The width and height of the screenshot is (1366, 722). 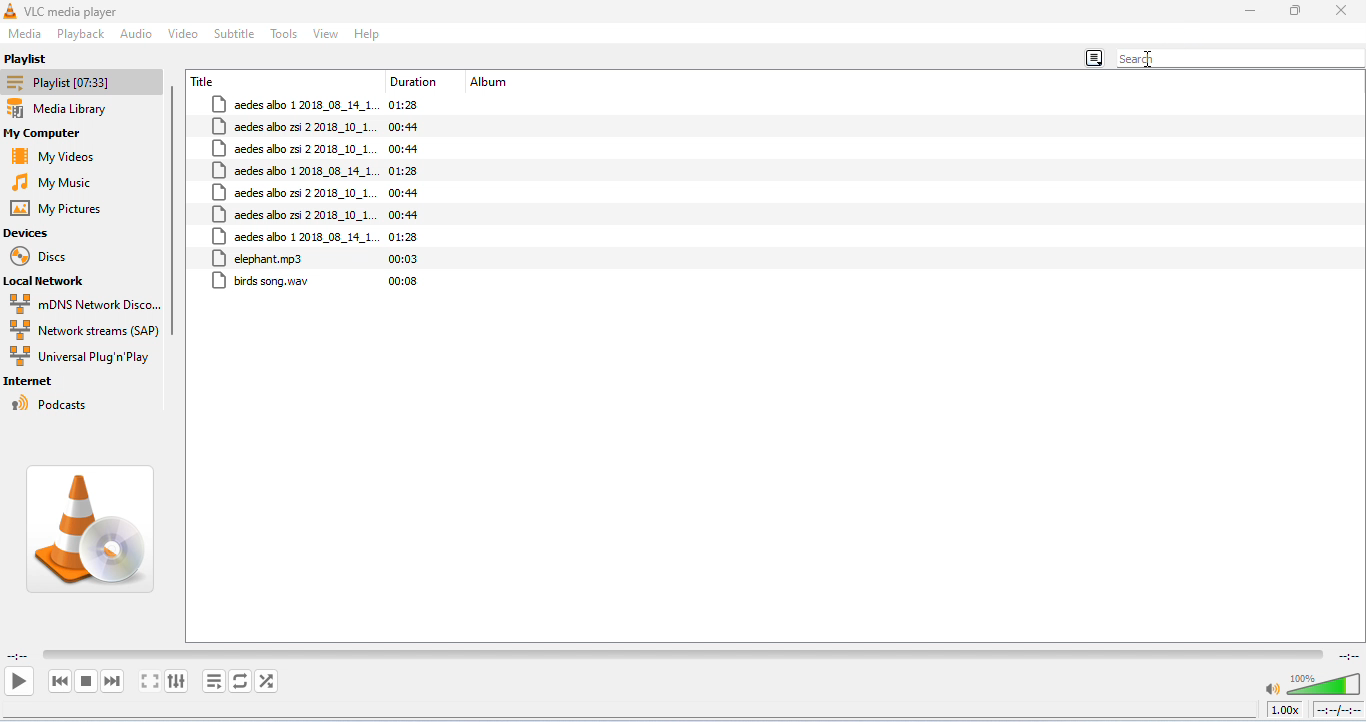 I want to click on elapsed time, so click(x=18, y=657).